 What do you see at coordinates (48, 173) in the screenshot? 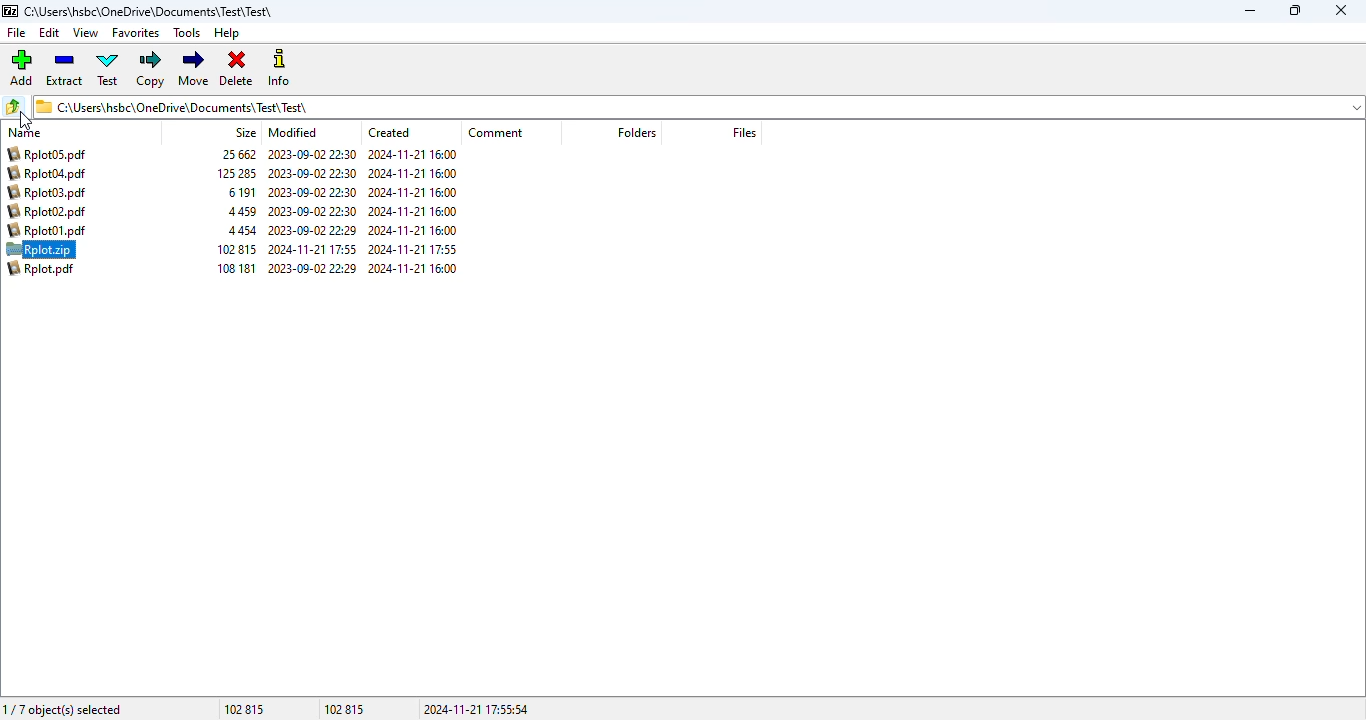
I see `Rplot04.pdf` at bounding box center [48, 173].